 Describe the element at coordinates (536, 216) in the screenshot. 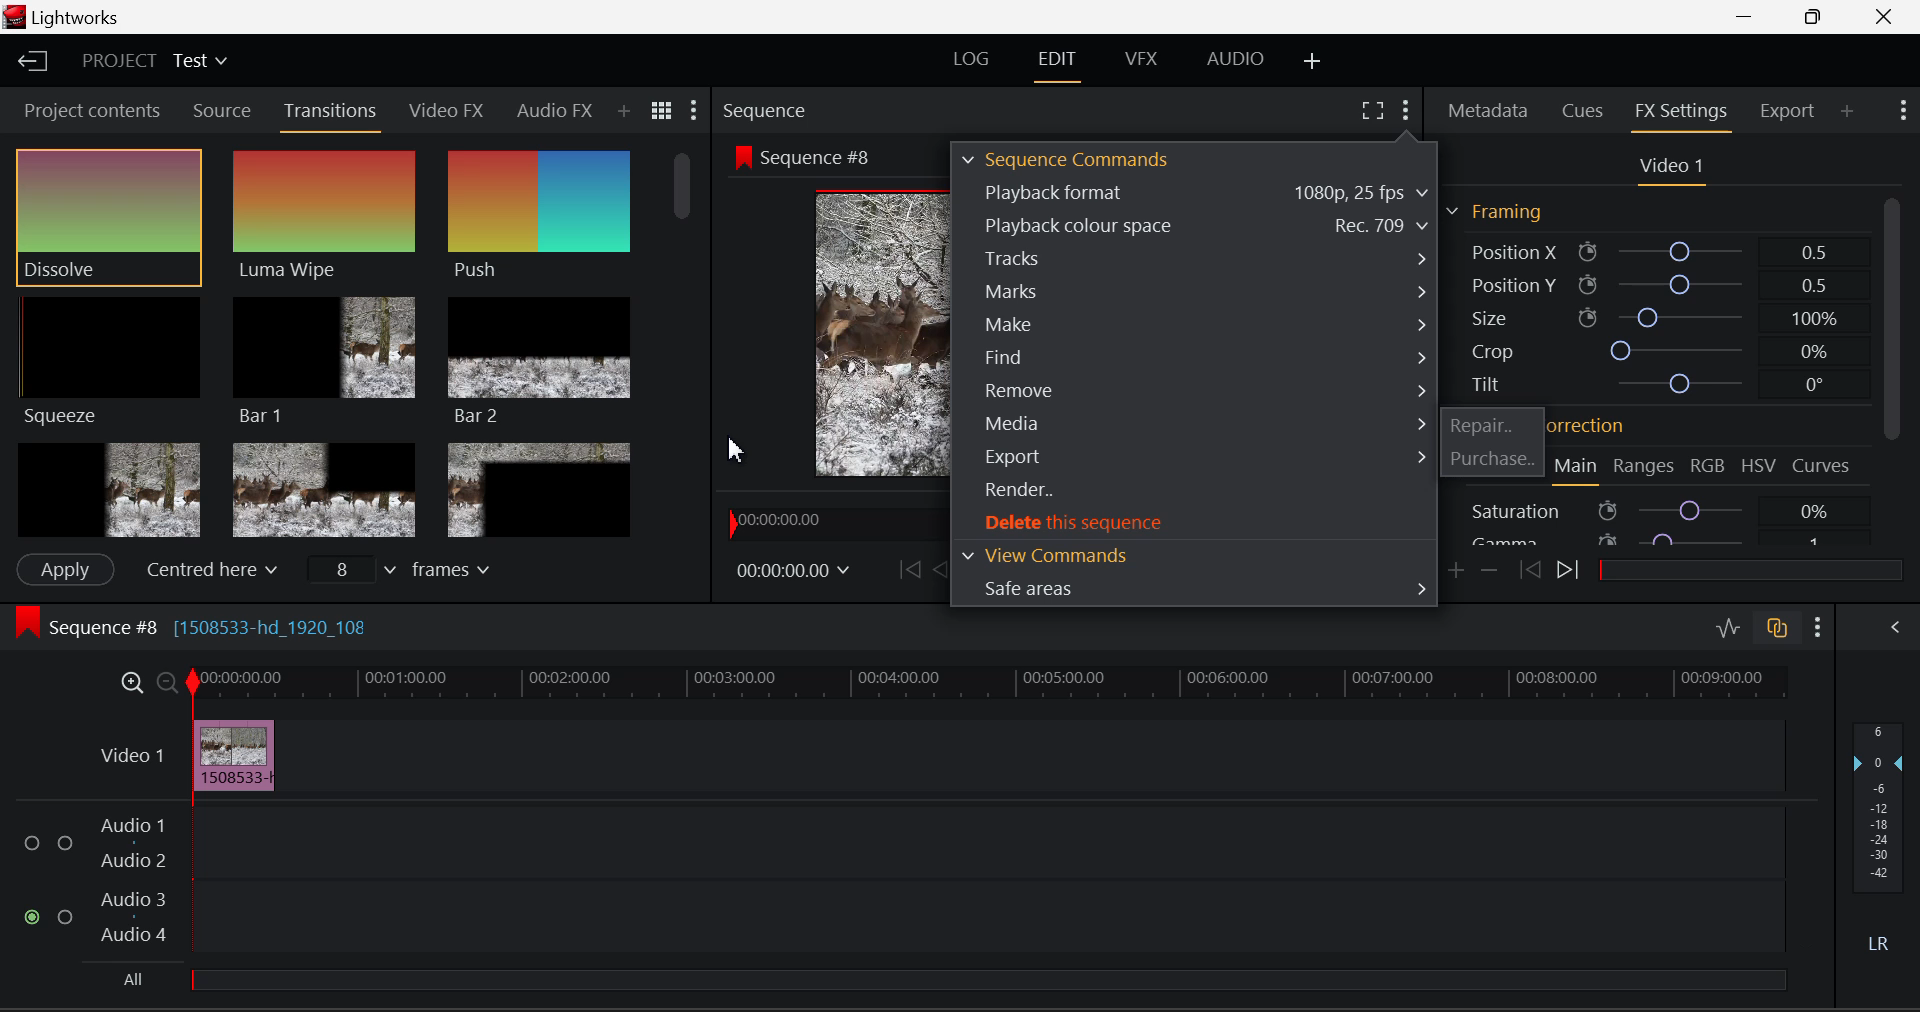

I see `Push` at that location.